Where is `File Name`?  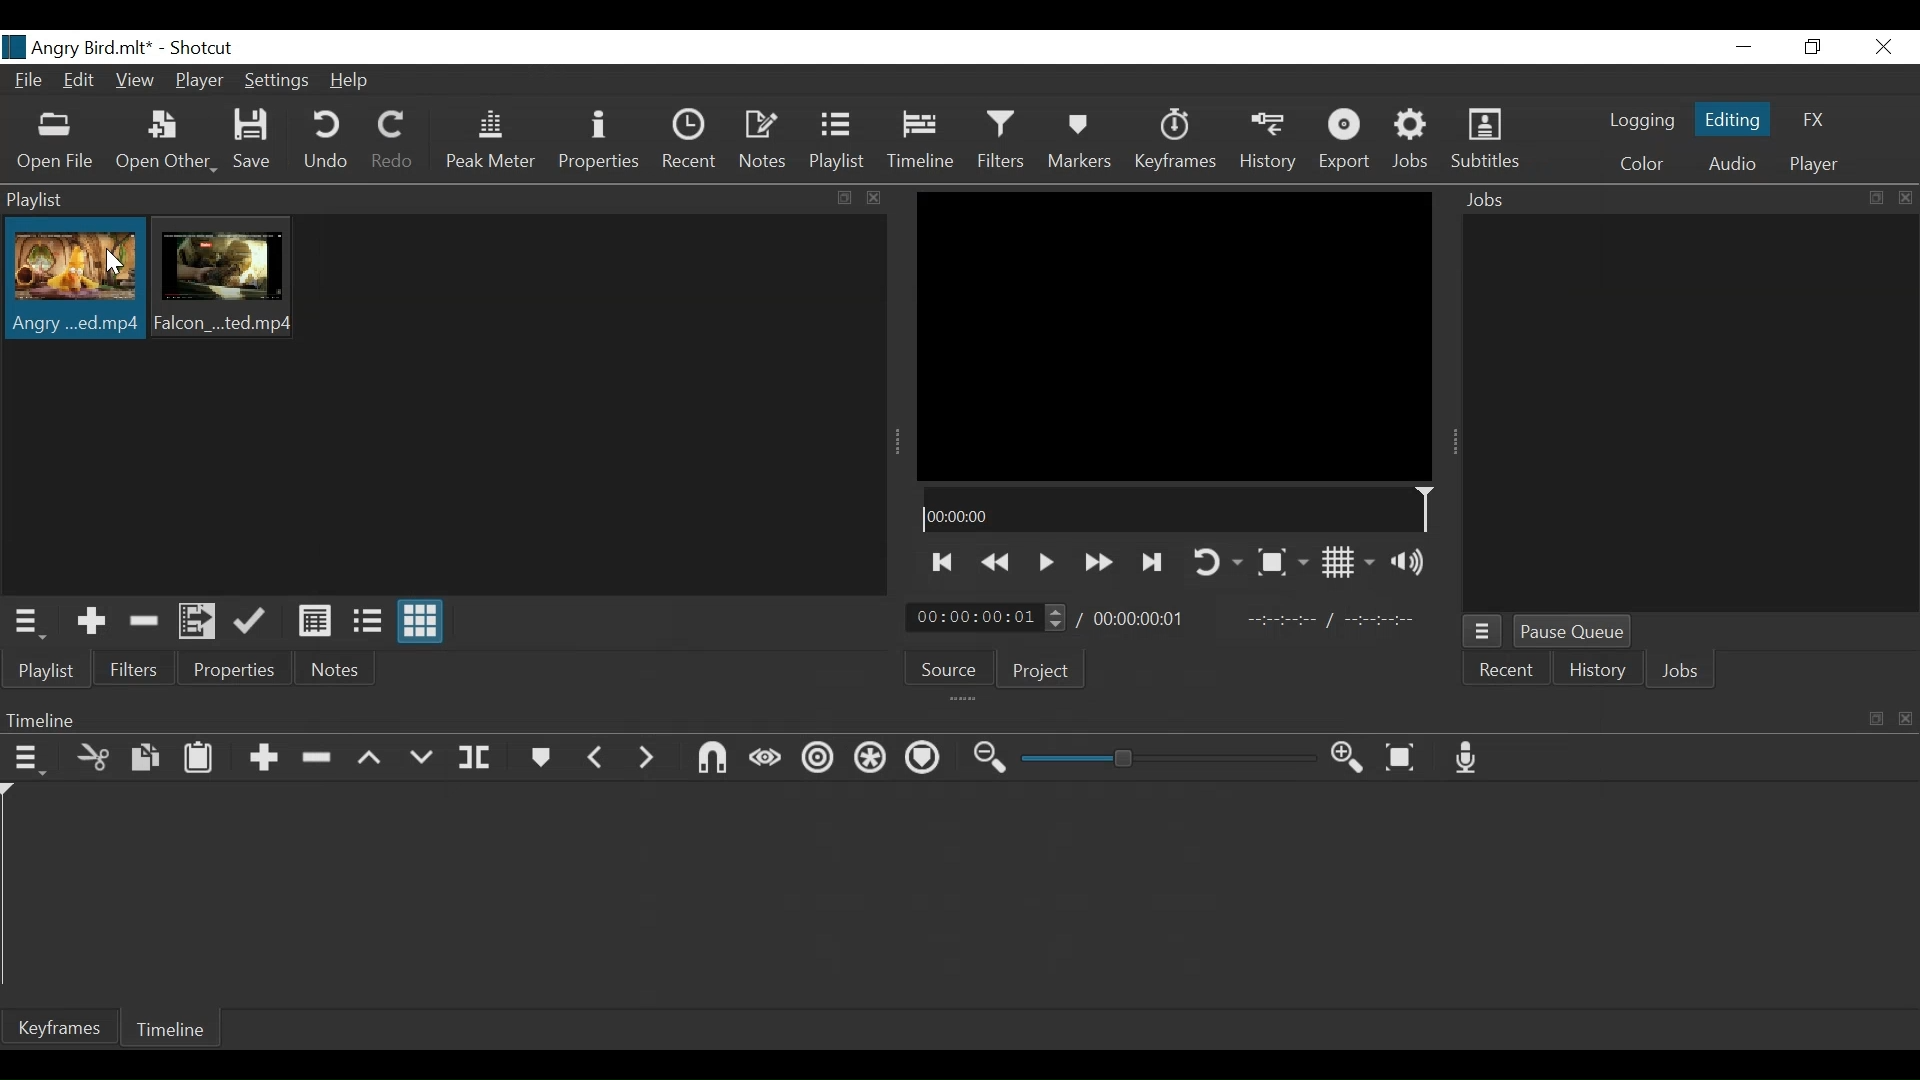
File Name is located at coordinates (82, 47).